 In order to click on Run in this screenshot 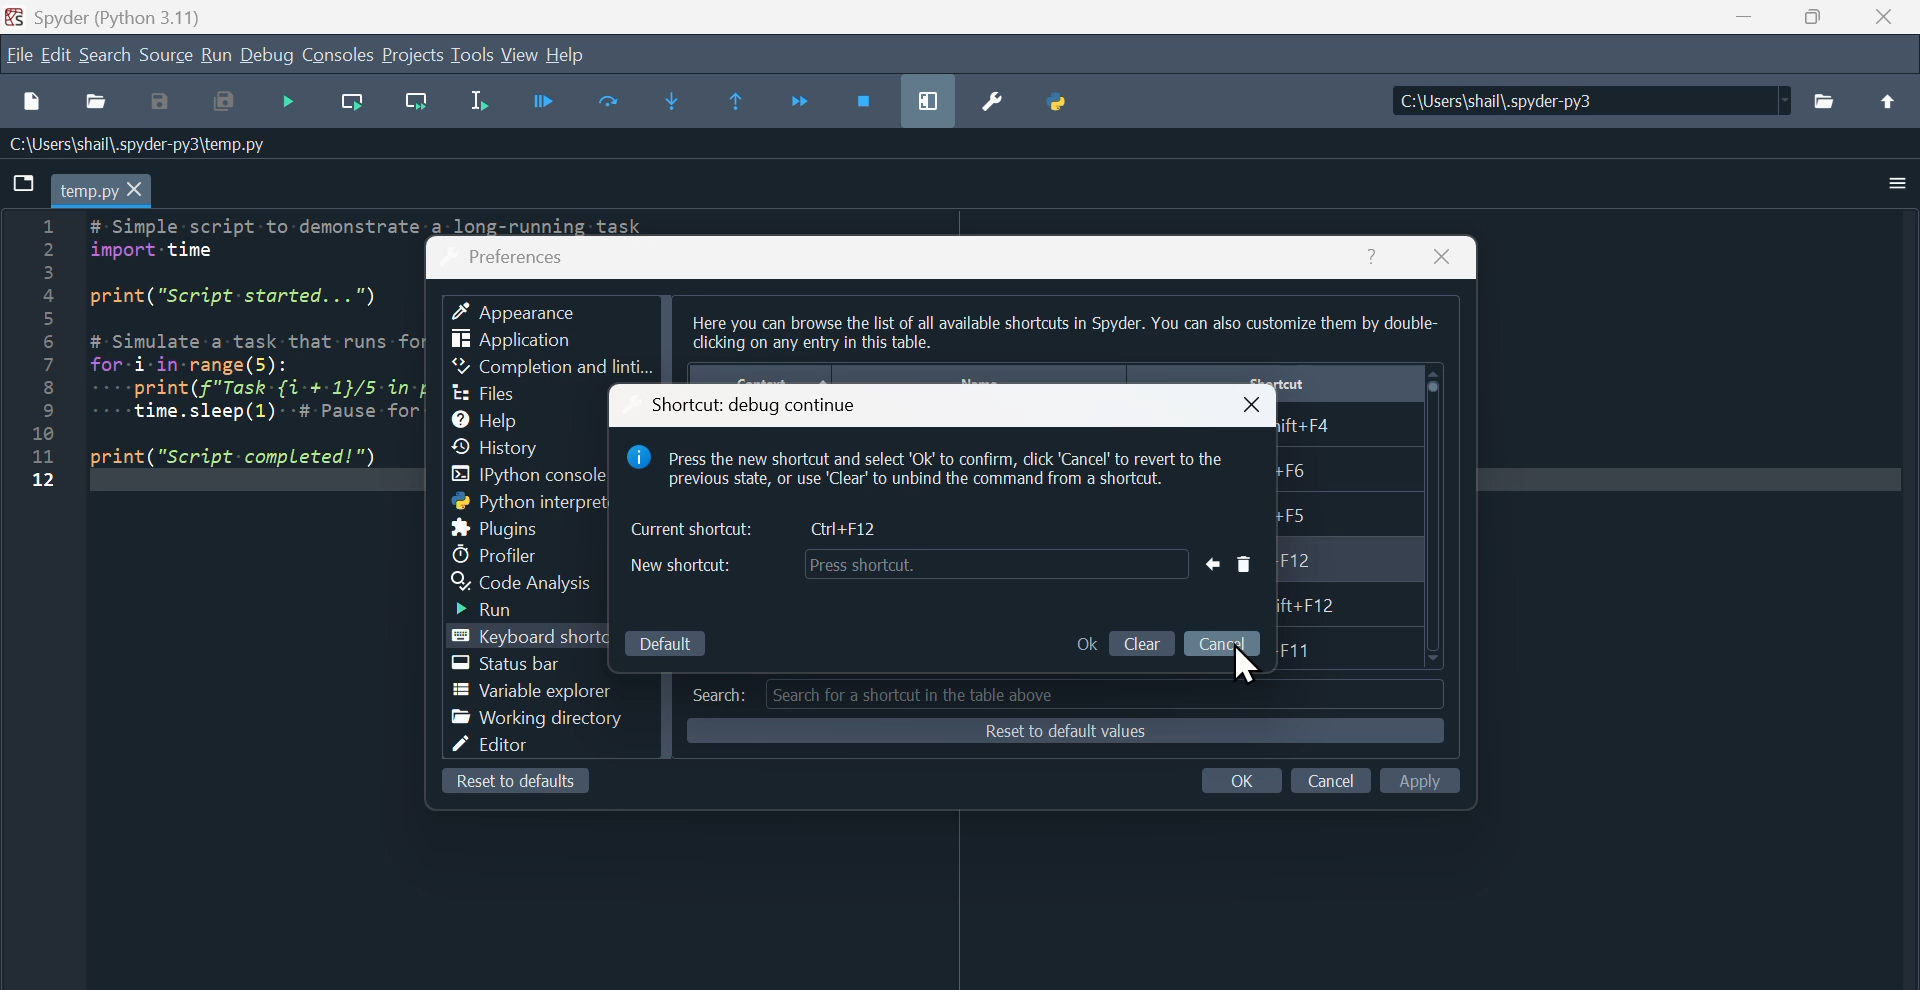, I will do `click(505, 609)`.